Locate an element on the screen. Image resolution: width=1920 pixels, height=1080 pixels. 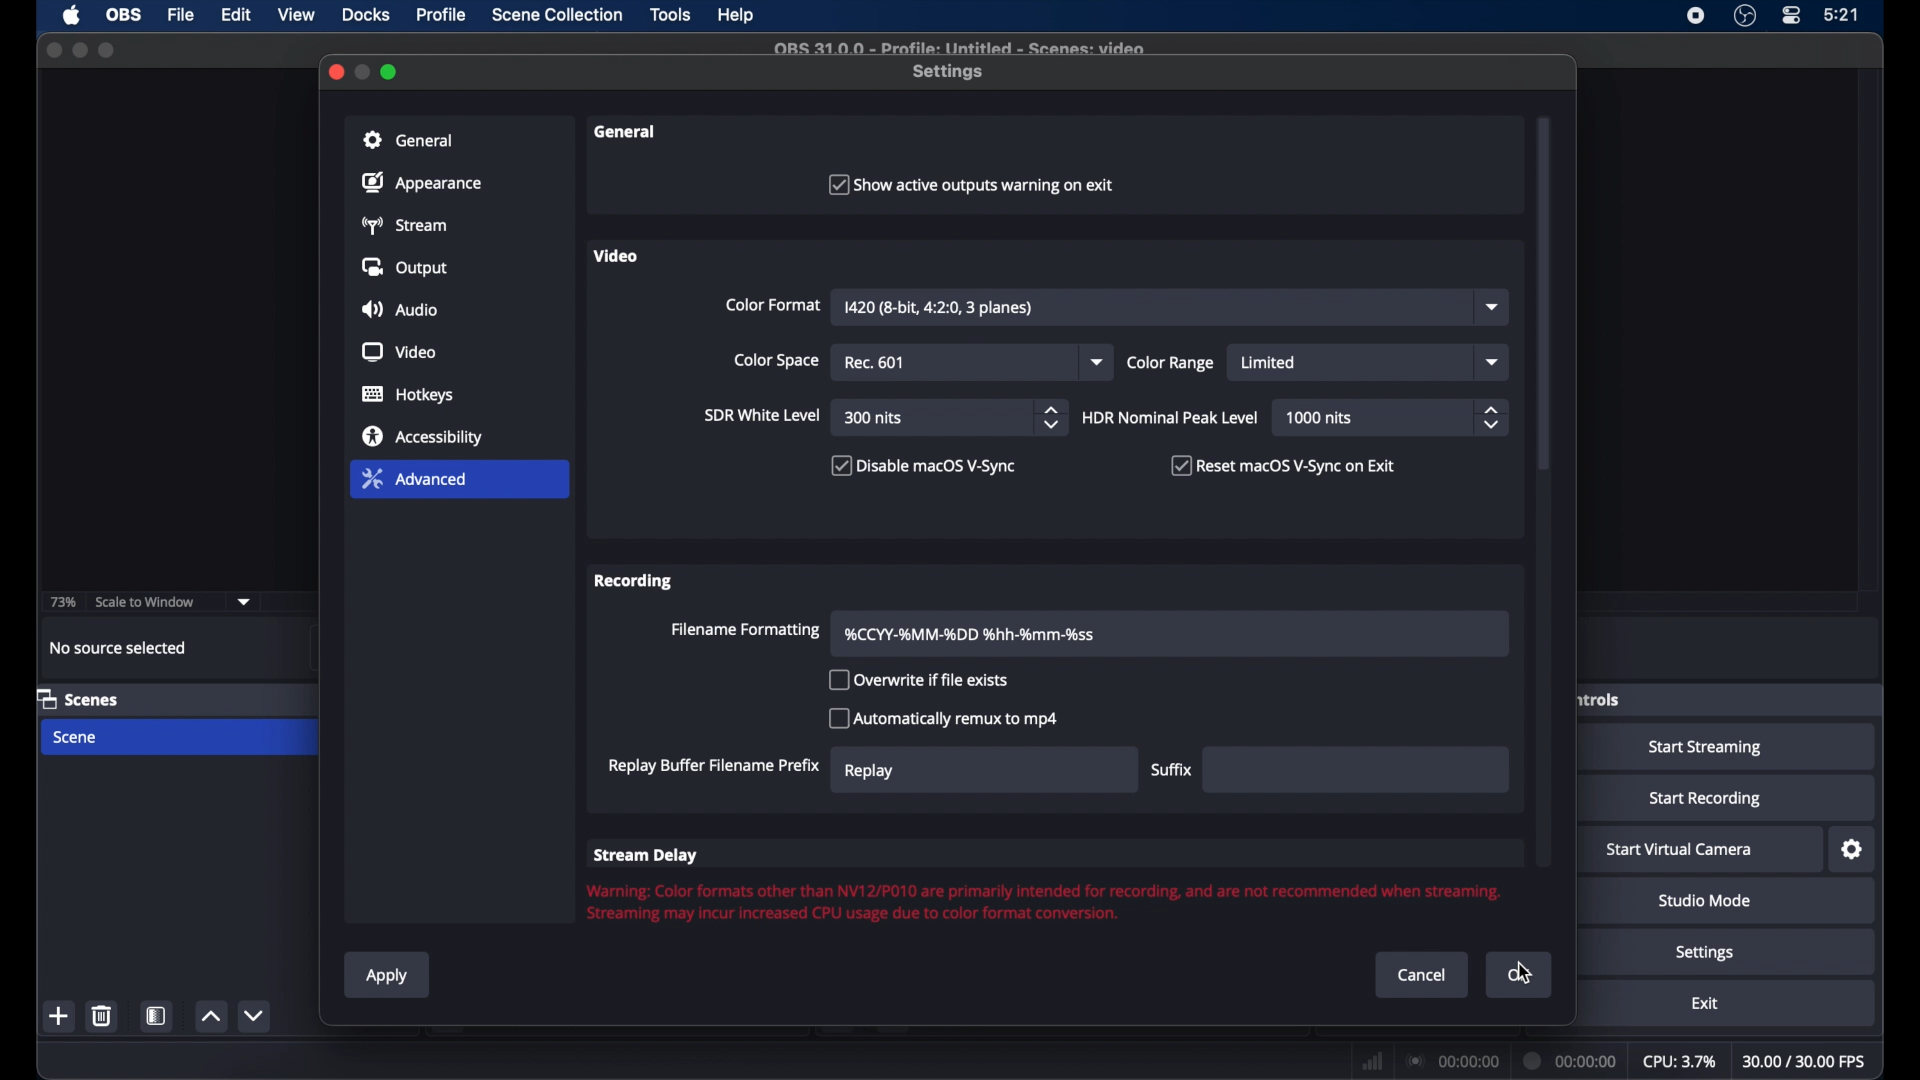
replay is located at coordinates (869, 772).